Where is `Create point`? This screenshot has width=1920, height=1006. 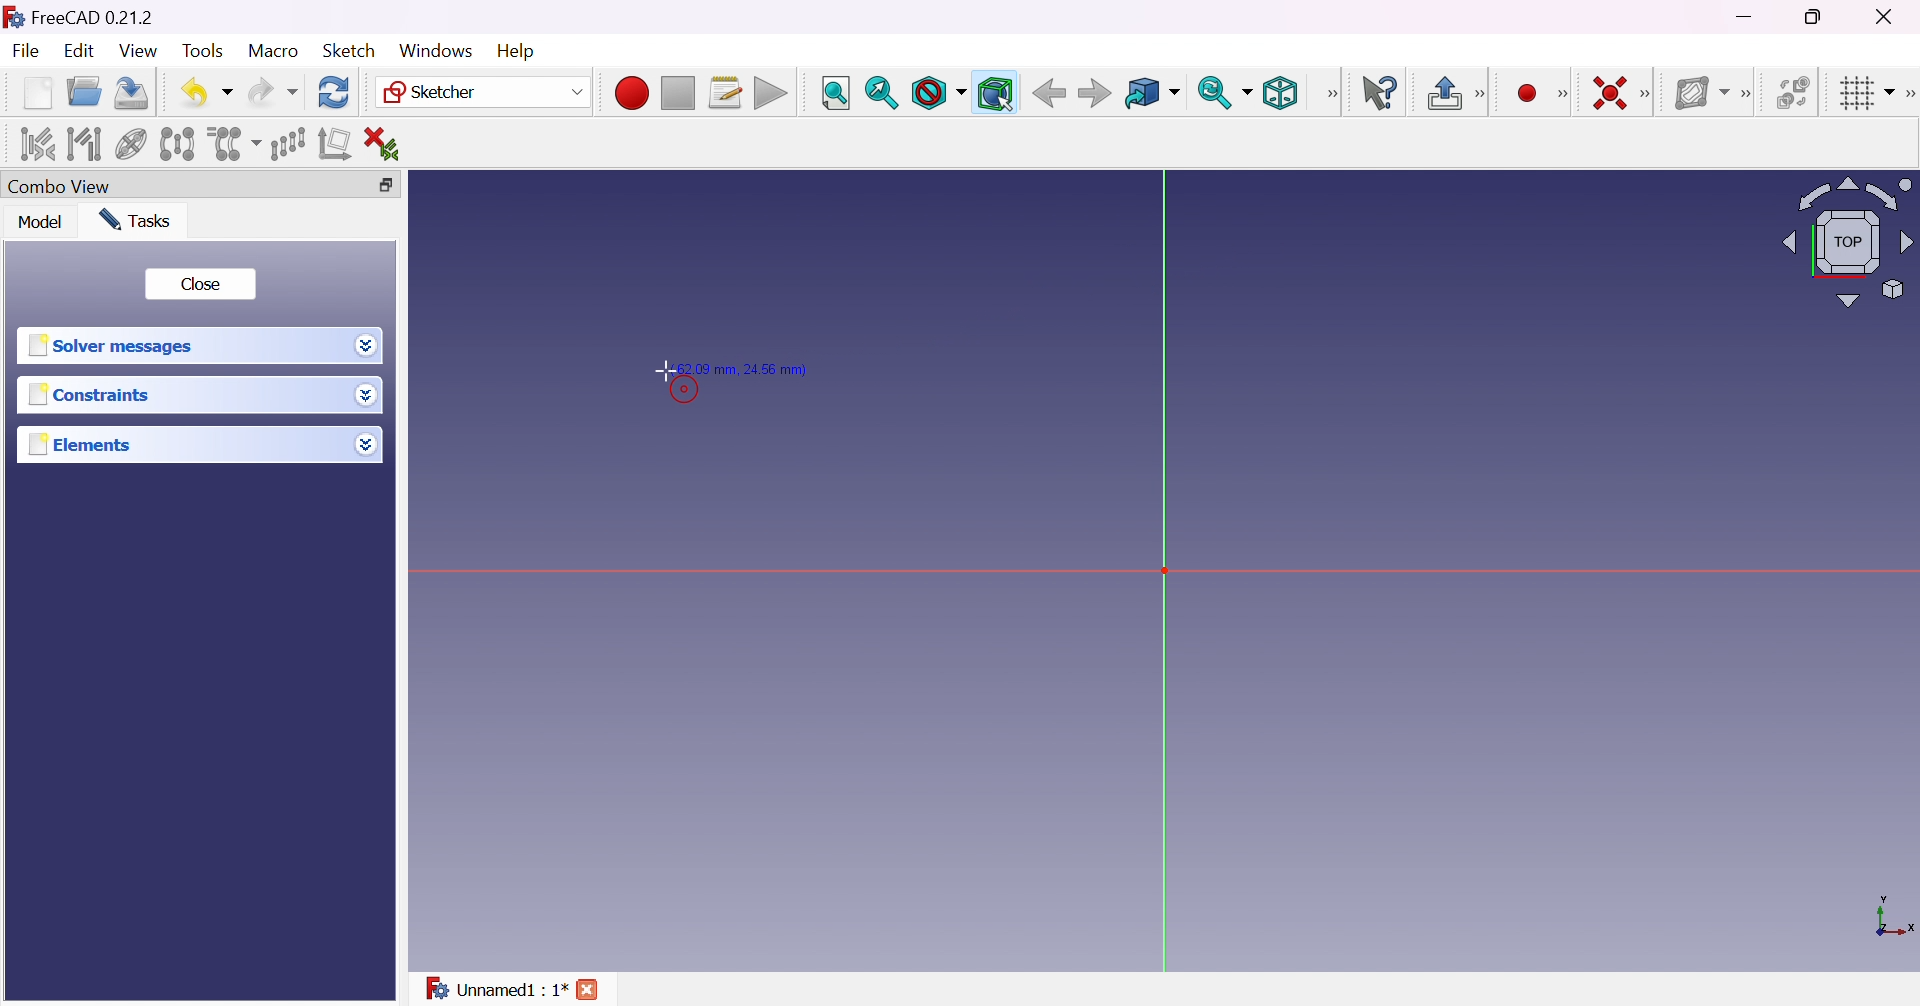 Create point is located at coordinates (1527, 94).